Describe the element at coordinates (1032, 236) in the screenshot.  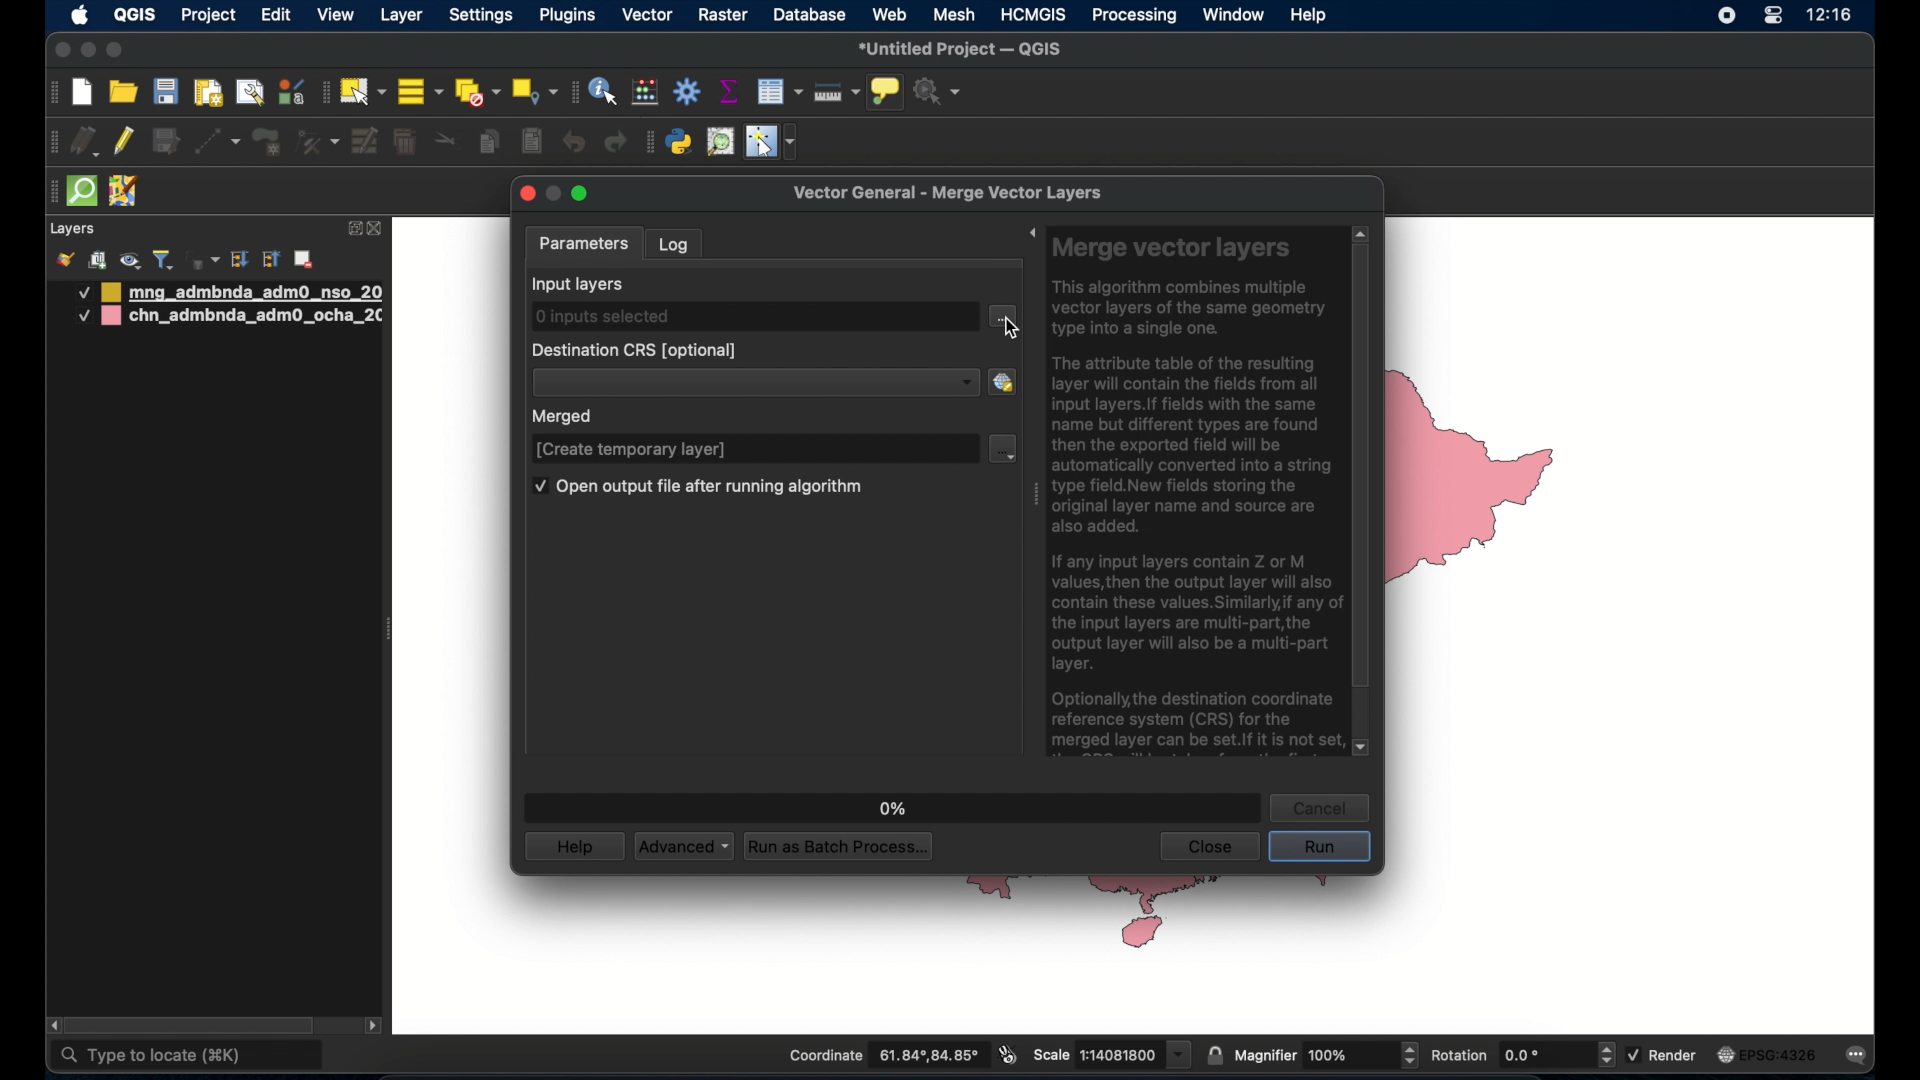
I see `expand` at that location.